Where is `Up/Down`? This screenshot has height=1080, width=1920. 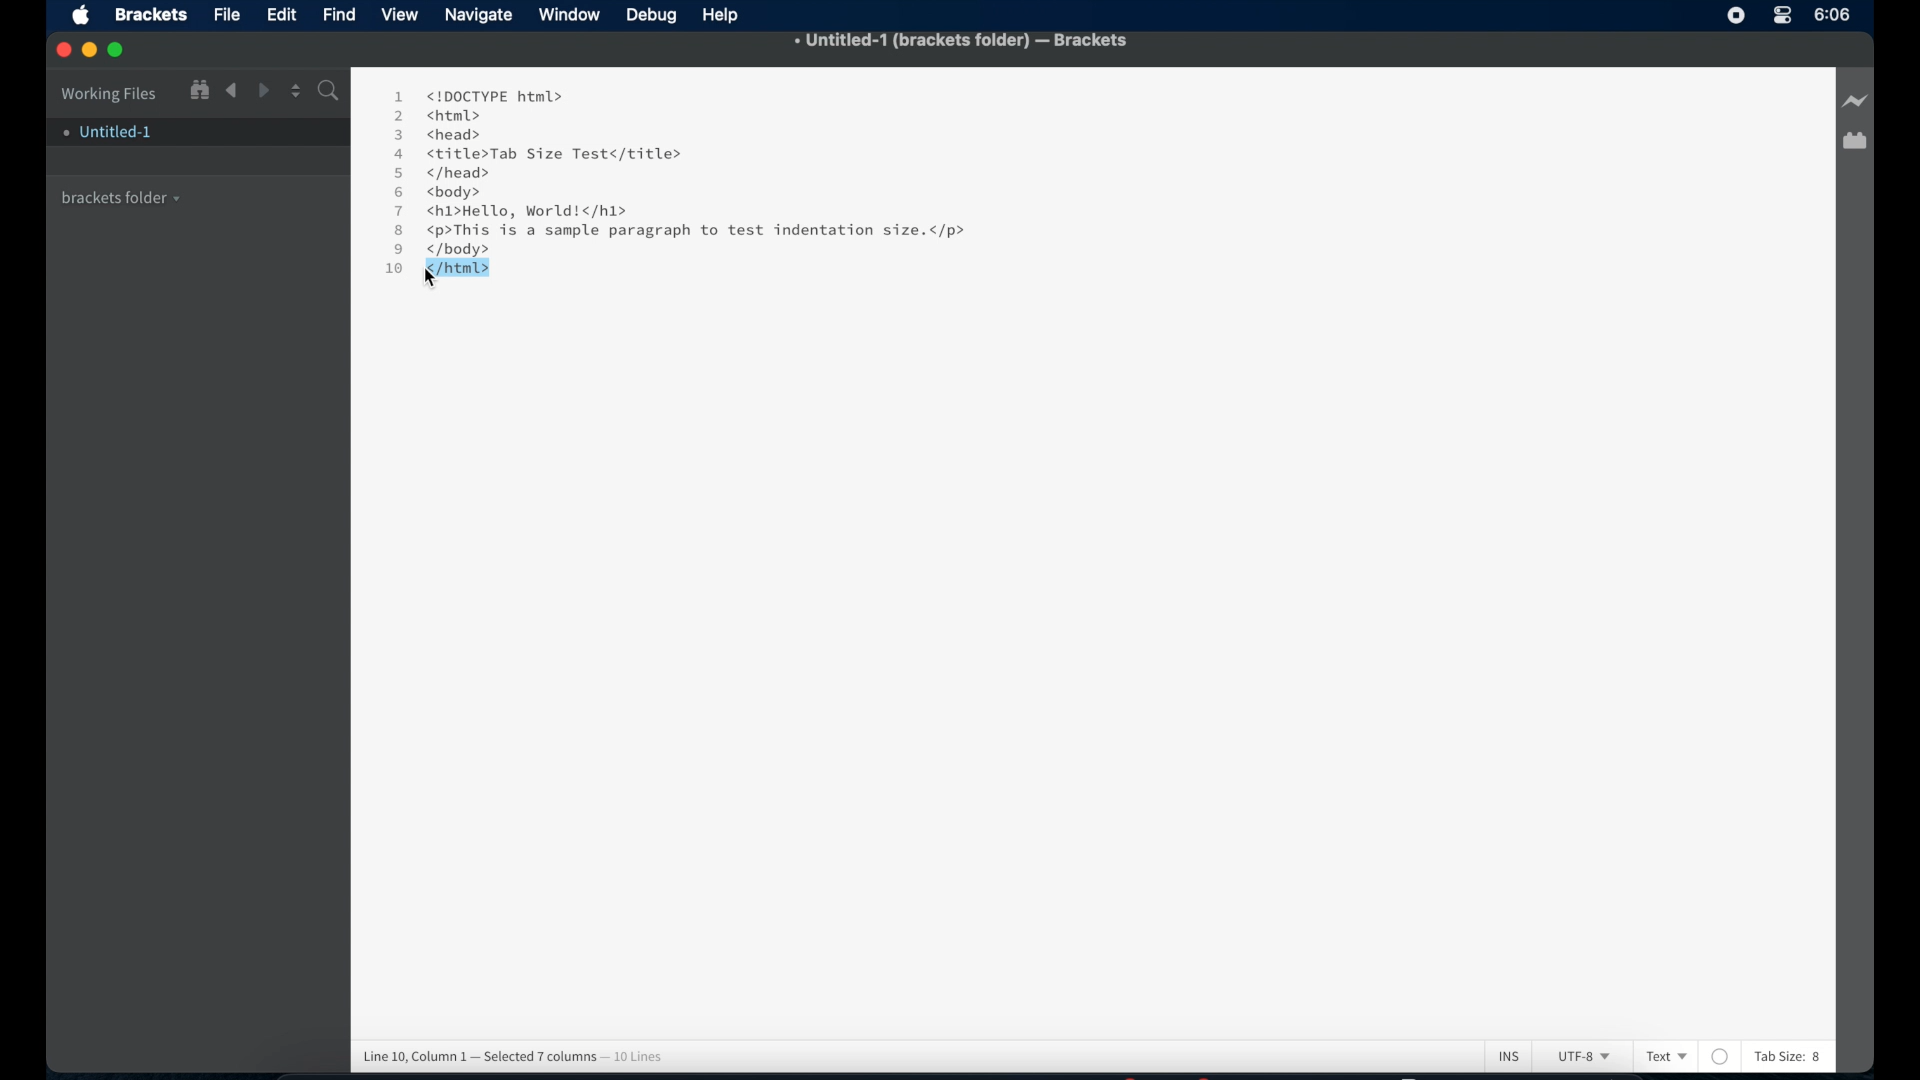 Up/Down is located at coordinates (295, 90).